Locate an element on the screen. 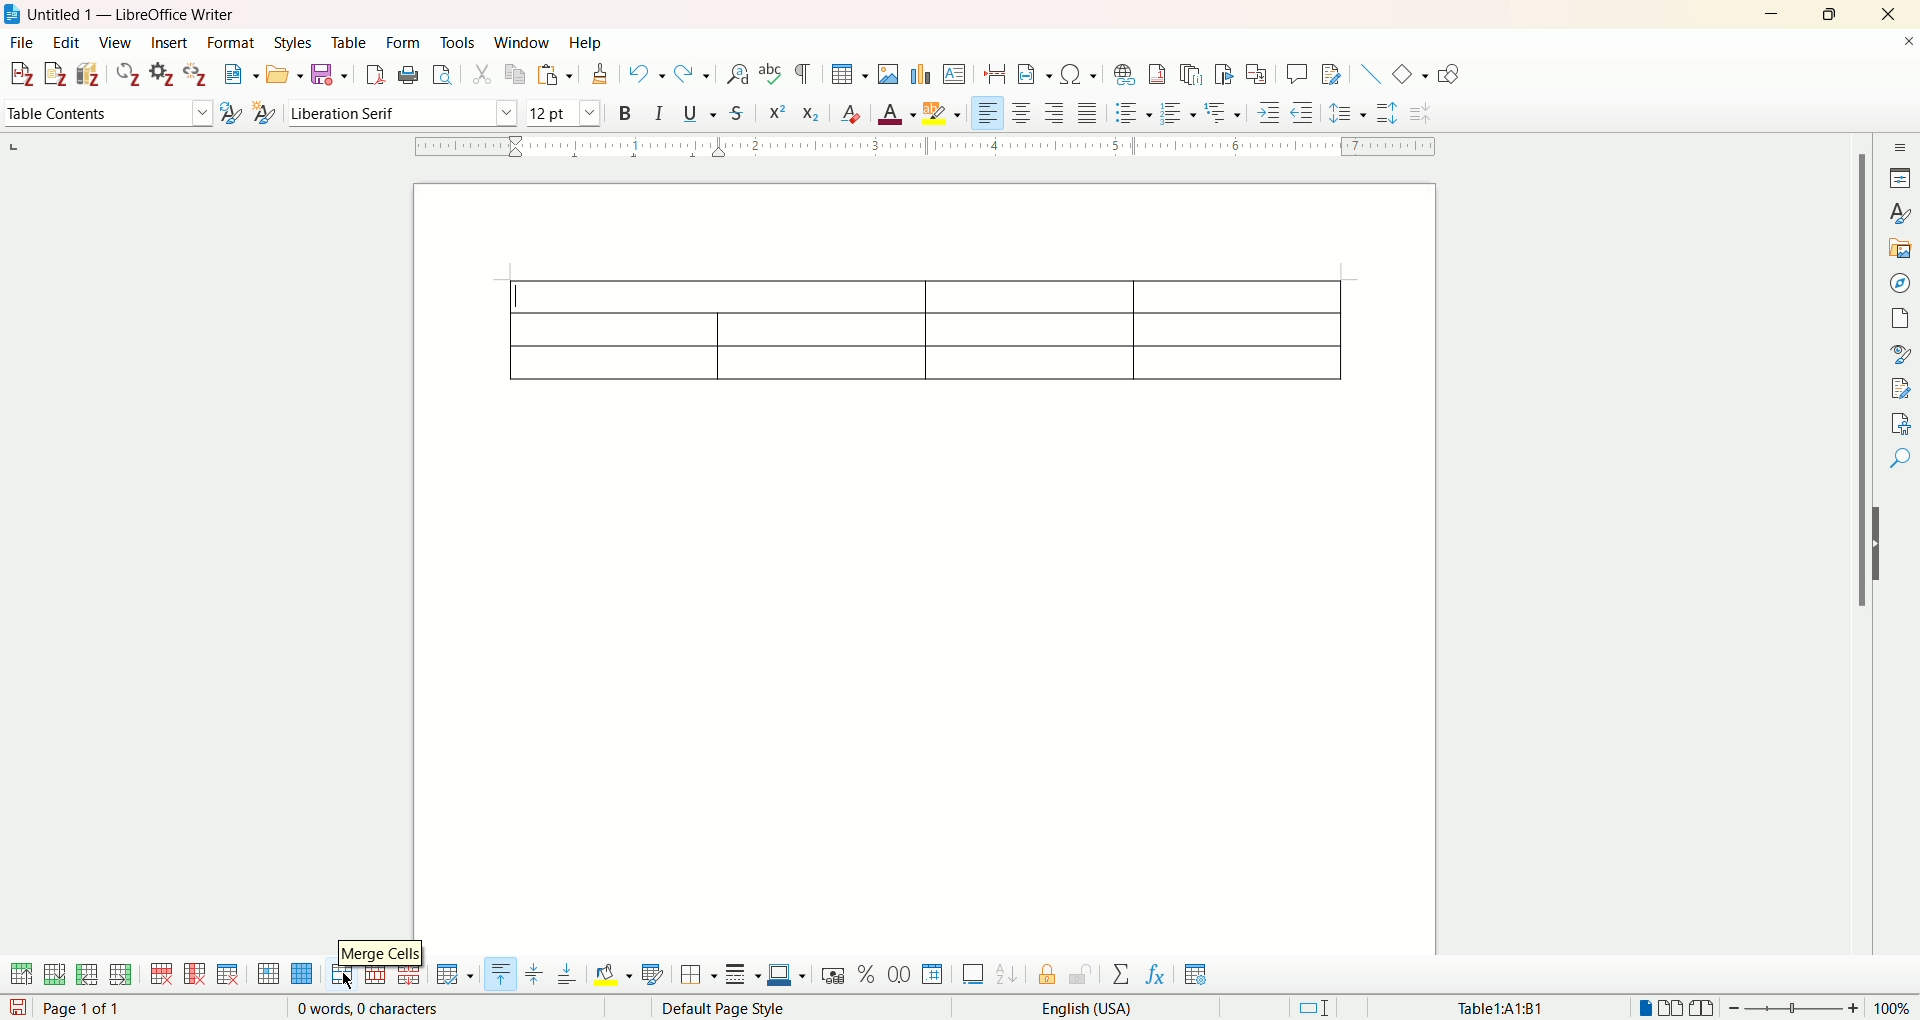 Image resolution: width=1920 pixels, height=1020 pixels. table properties is located at coordinates (1193, 976).